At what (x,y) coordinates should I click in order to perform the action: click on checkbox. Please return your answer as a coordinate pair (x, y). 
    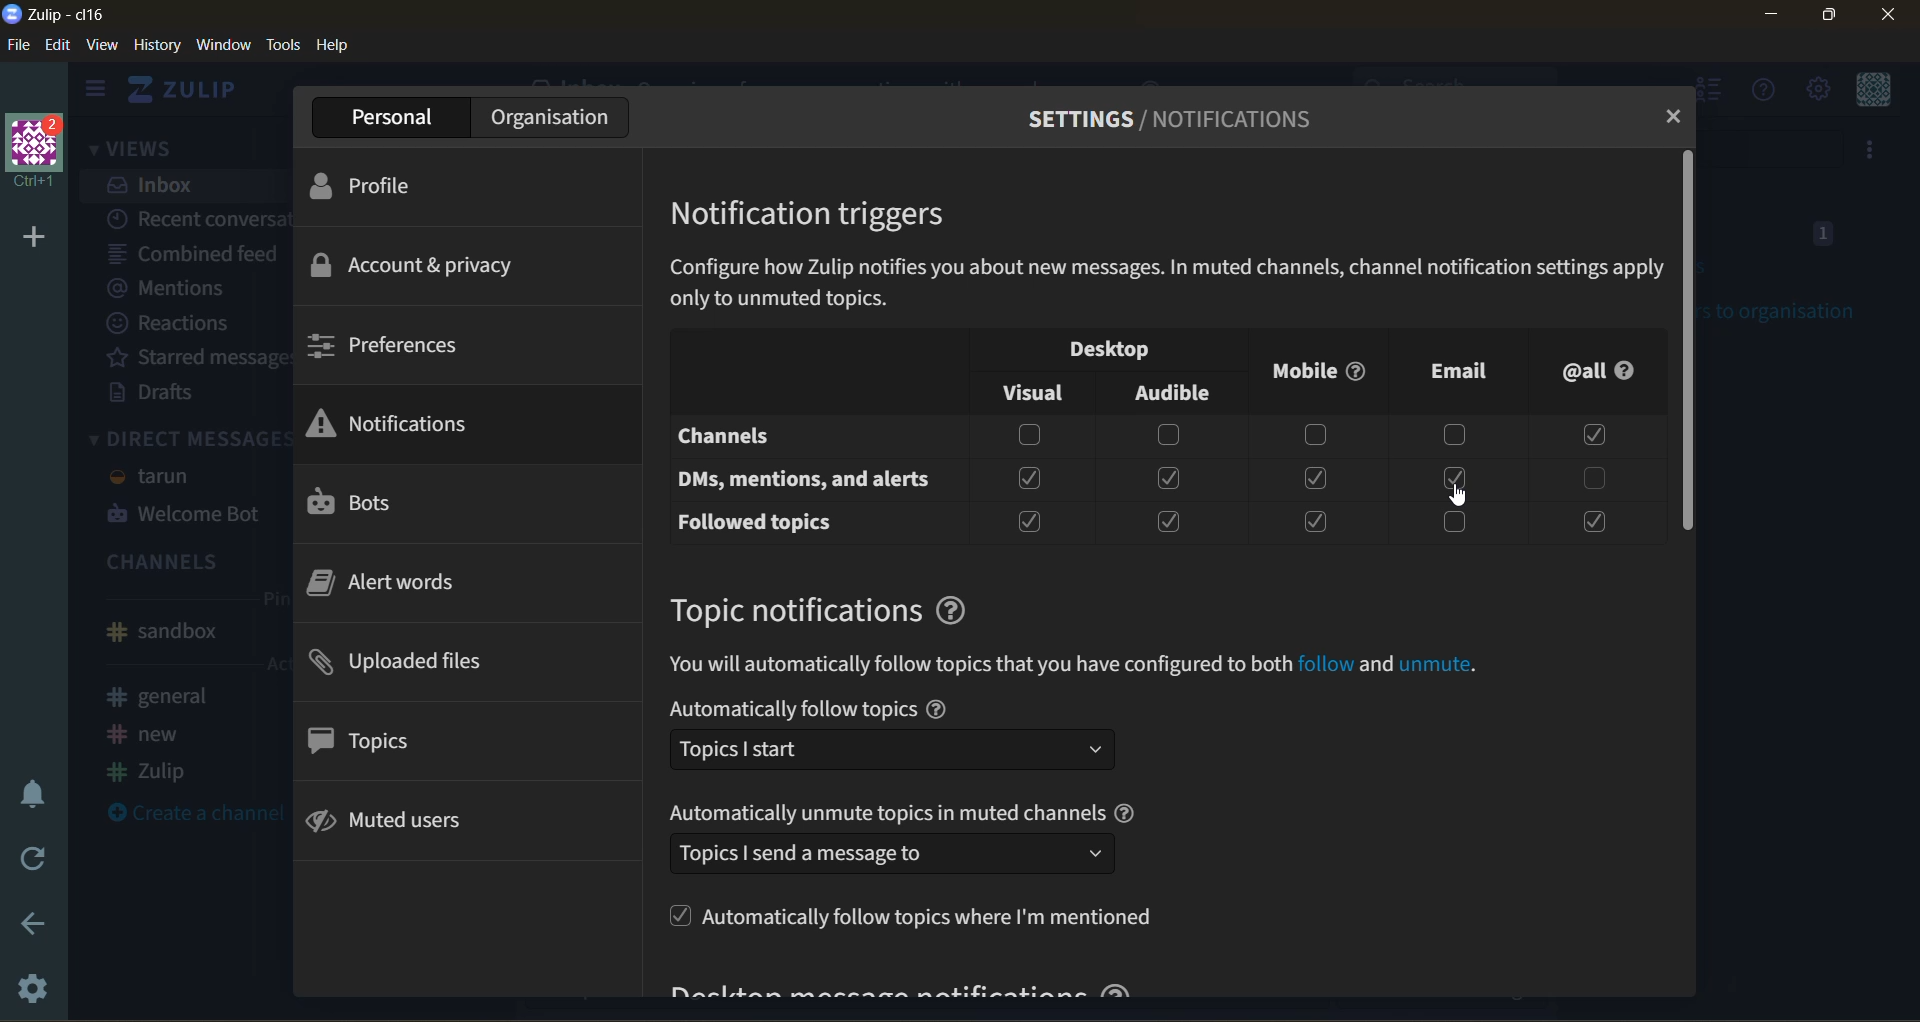
    Looking at the image, I should click on (1590, 522).